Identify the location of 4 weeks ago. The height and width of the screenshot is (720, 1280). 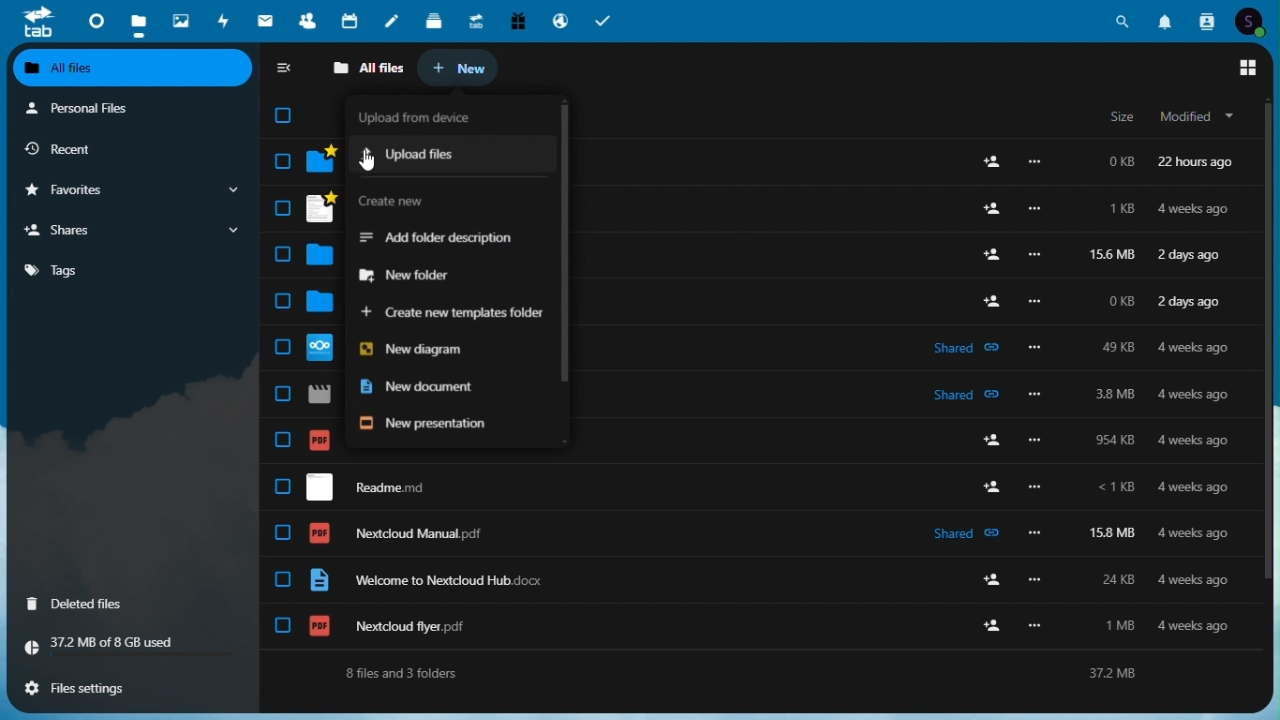
(1195, 626).